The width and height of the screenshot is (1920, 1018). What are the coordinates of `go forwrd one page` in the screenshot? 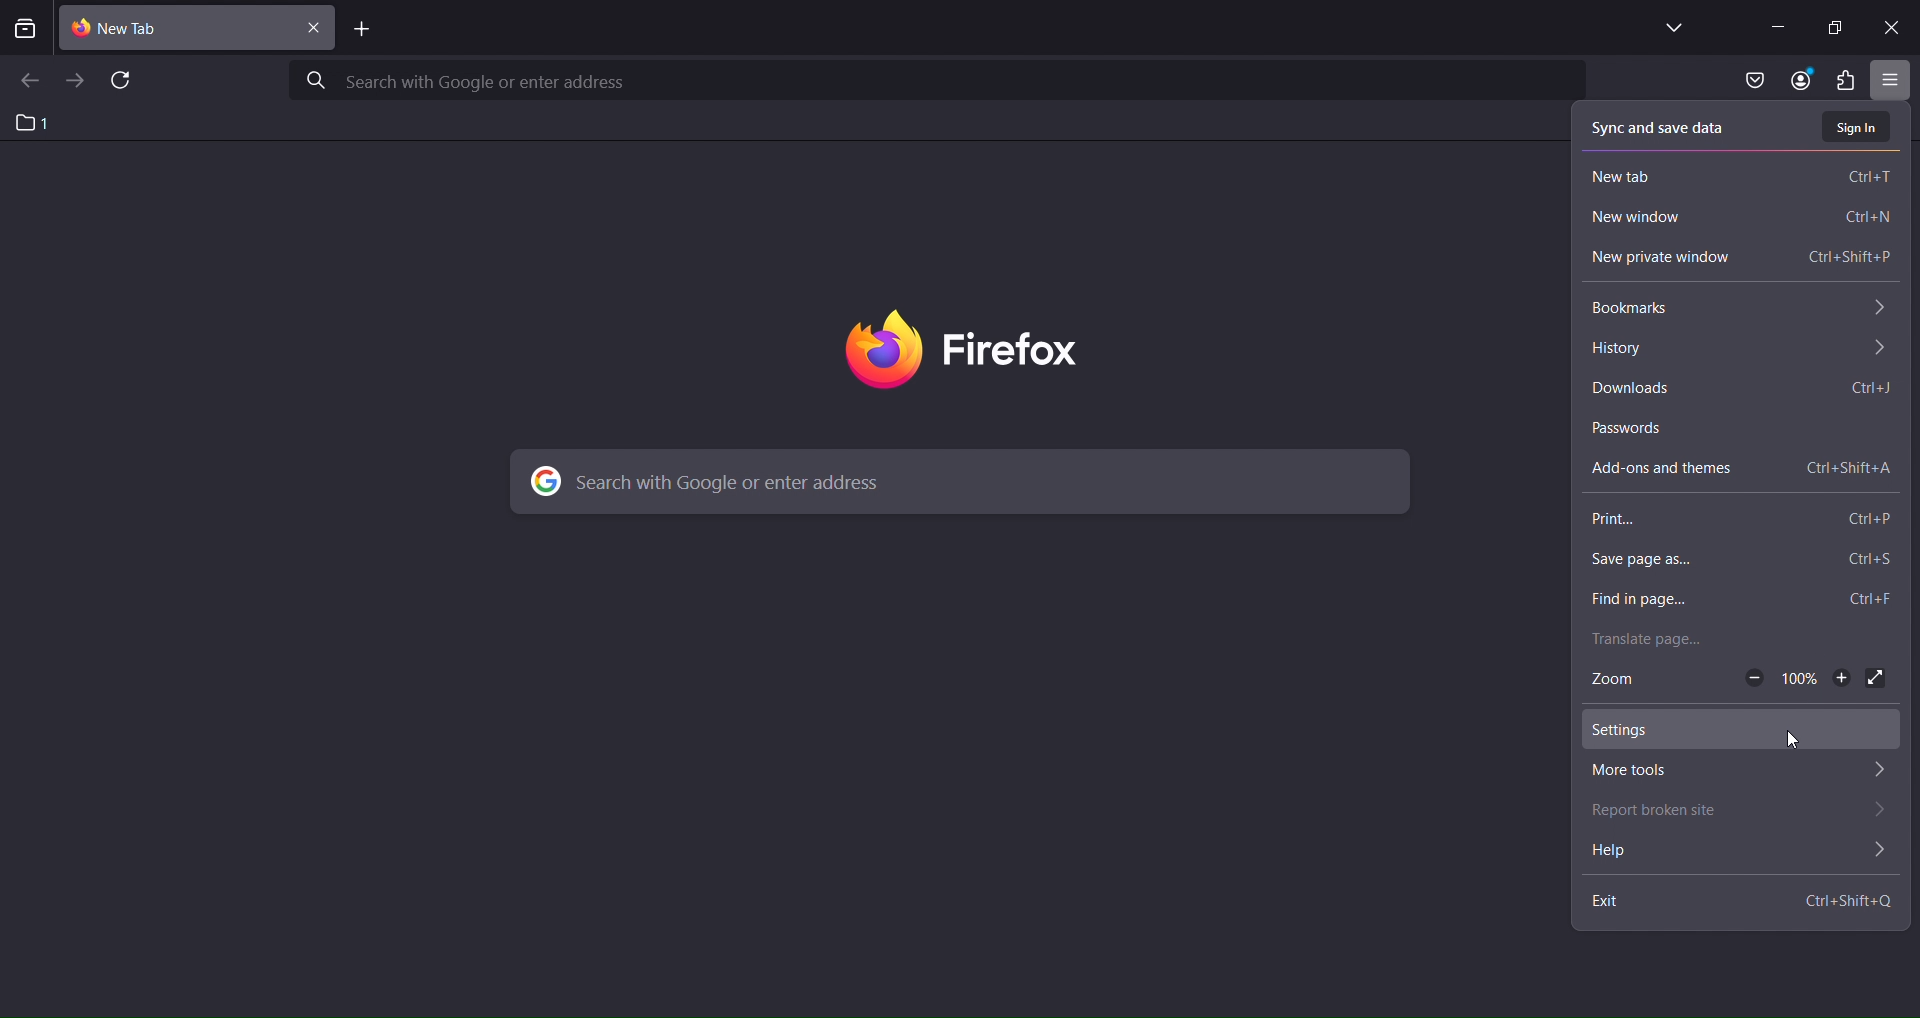 It's located at (74, 79).